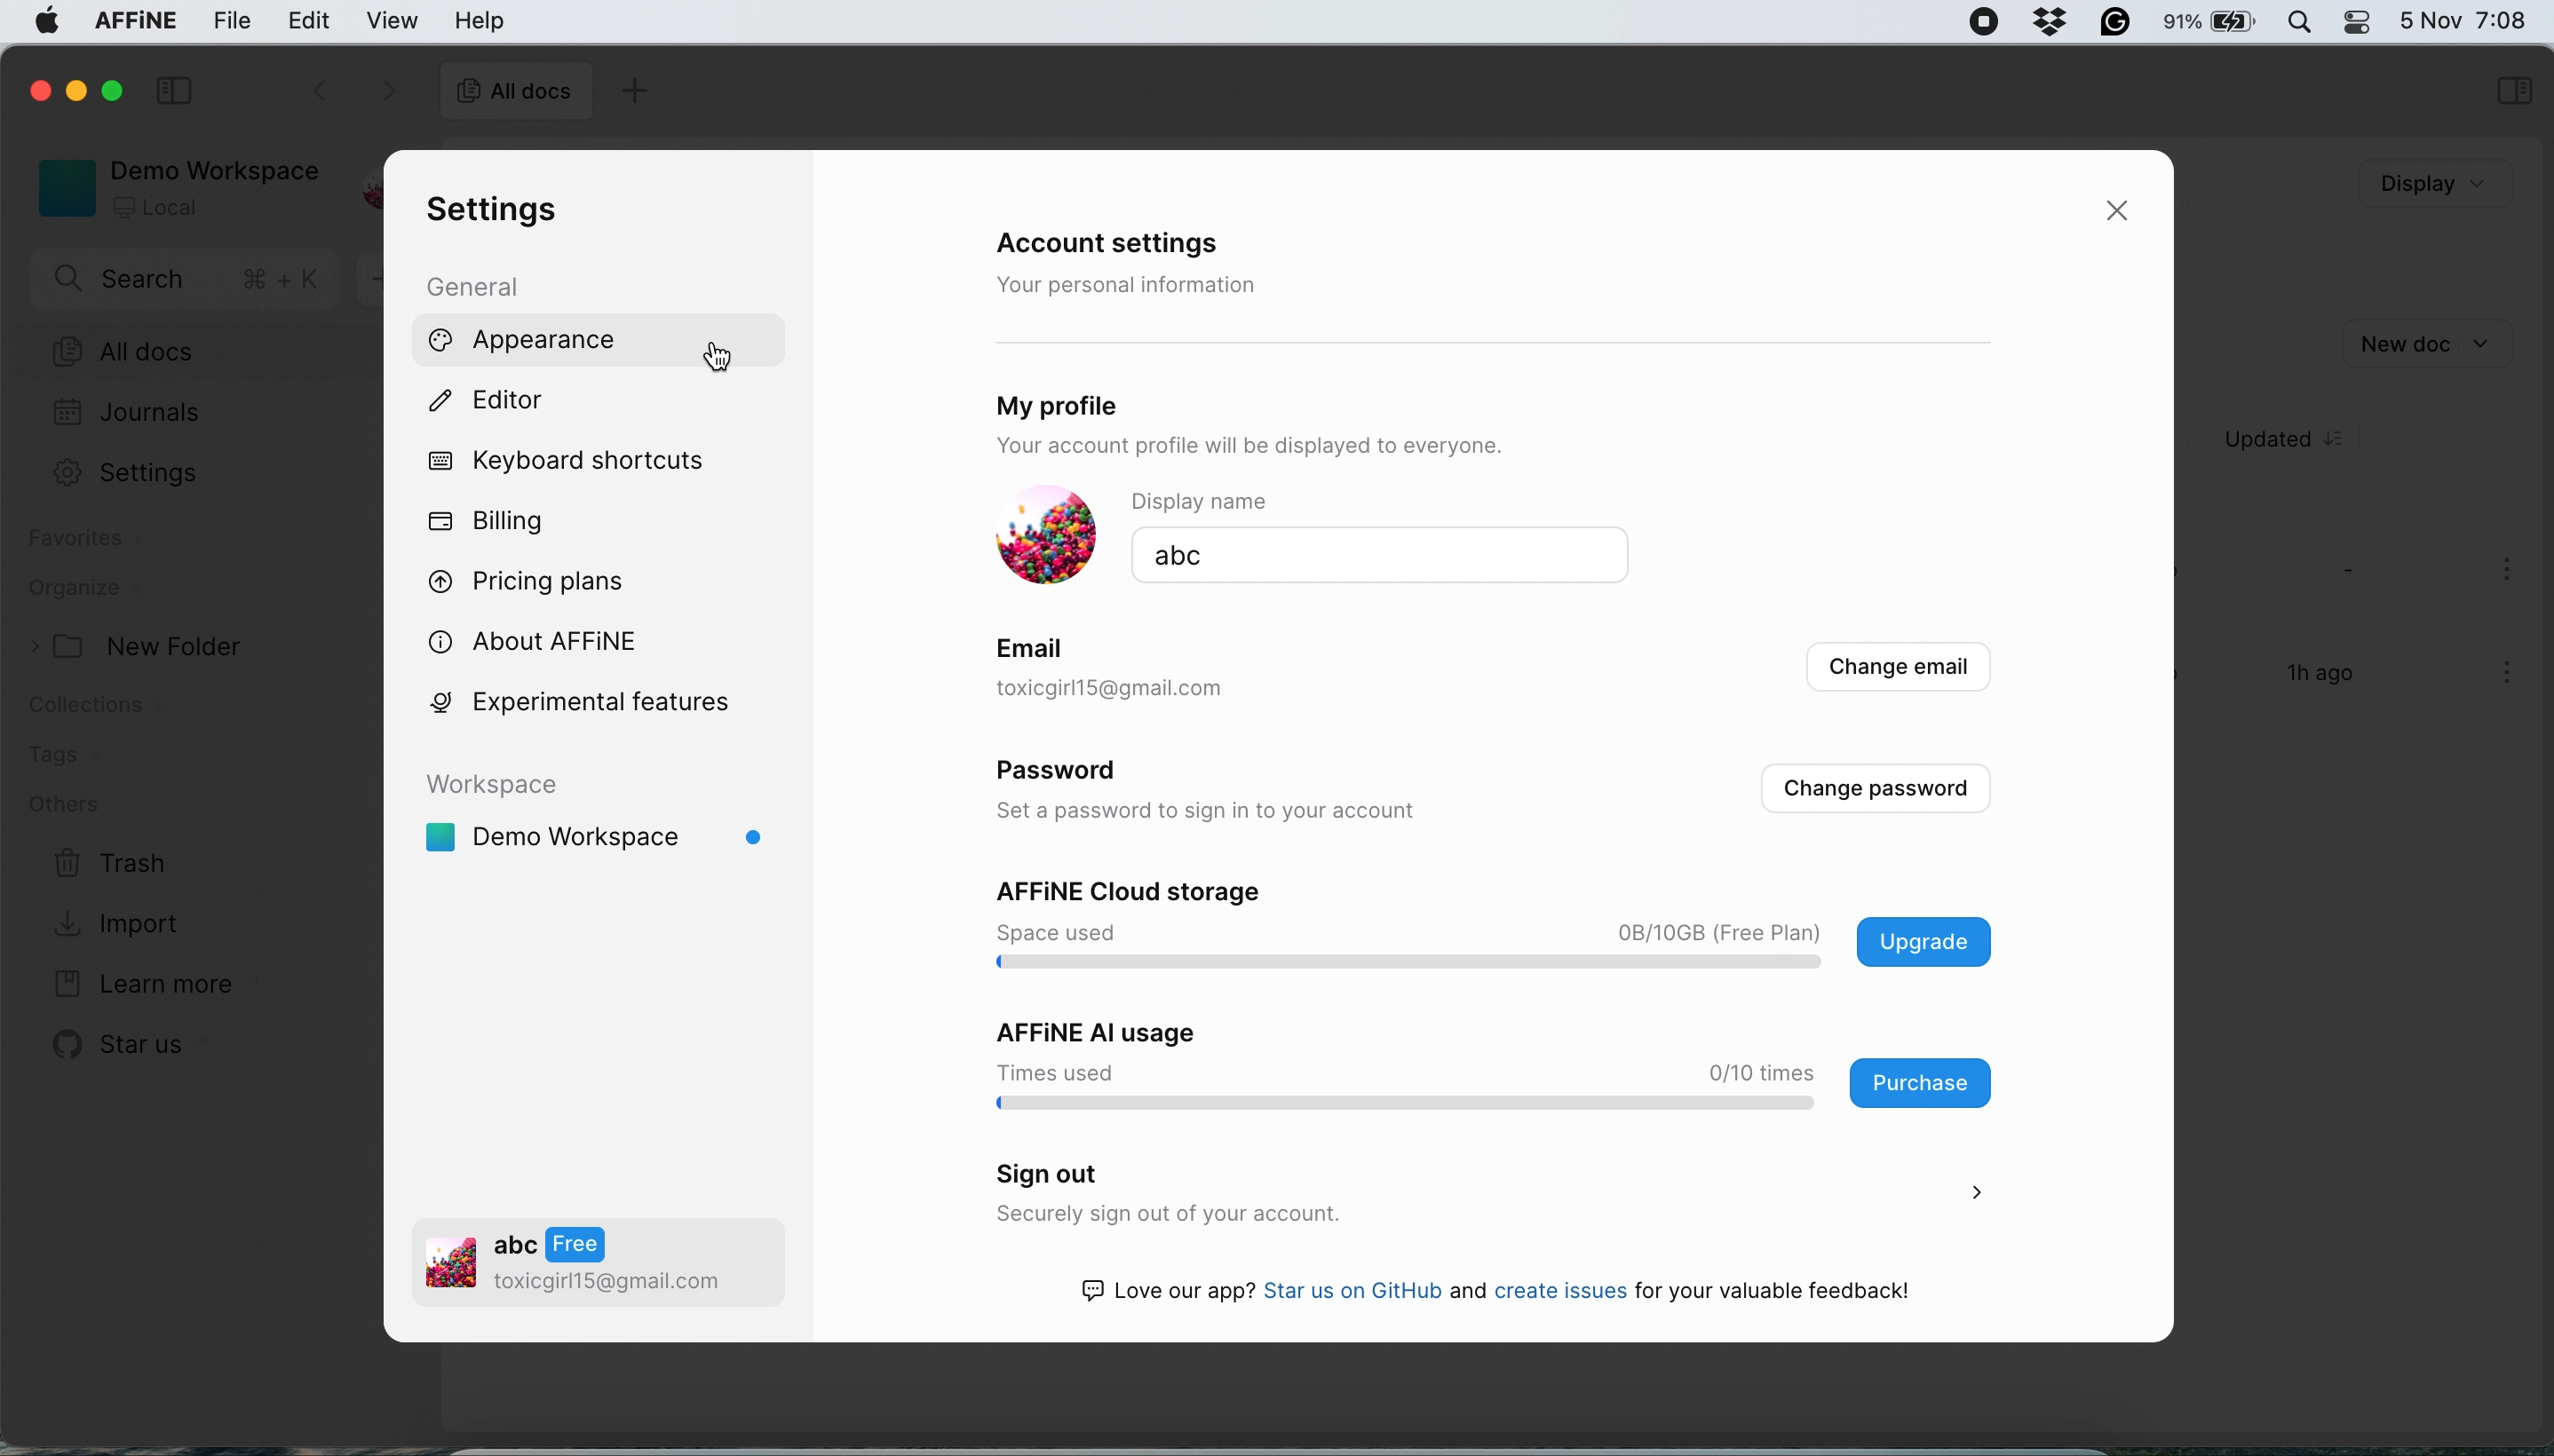 The width and height of the screenshot is (2554, 1456). Describe the element at coordinates (614, 837) in the screenshot. I see `workspace` at that location.